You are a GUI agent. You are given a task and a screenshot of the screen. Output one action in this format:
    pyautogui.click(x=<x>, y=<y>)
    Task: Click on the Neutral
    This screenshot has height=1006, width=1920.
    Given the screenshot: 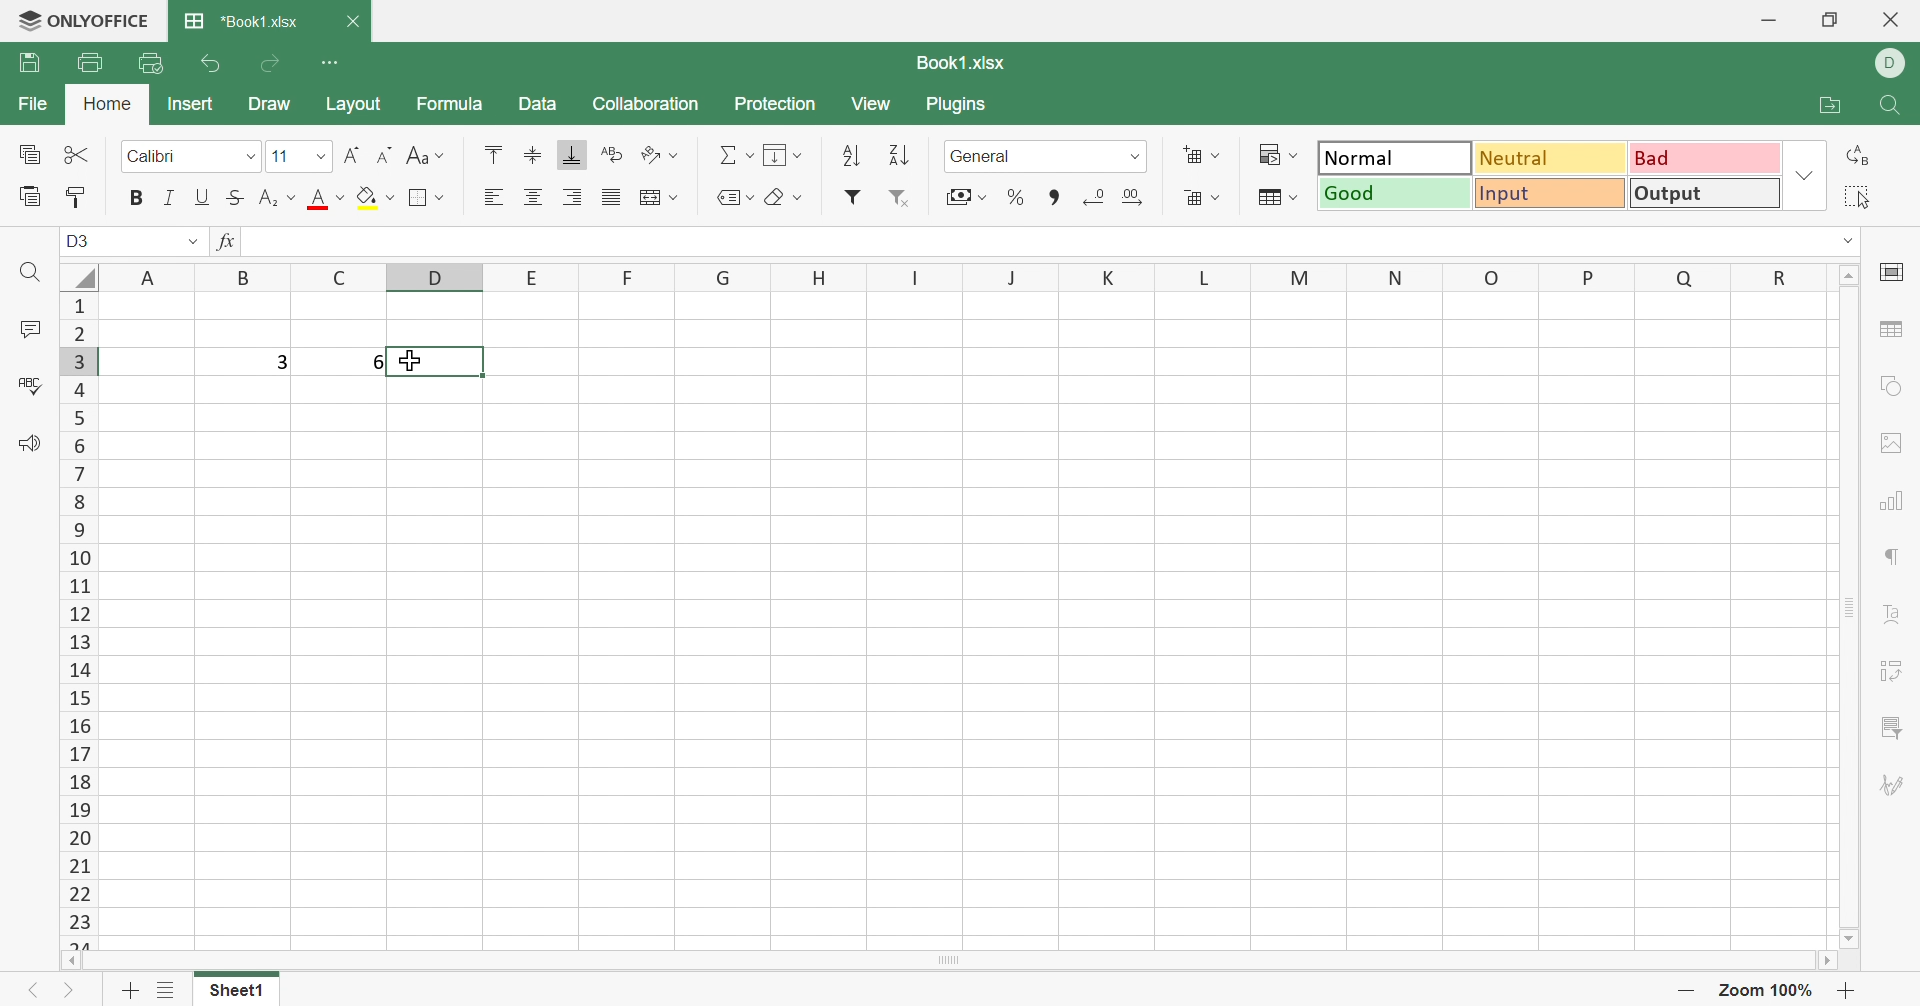 What is the action you would take?
    pyautogui.click(x=1552, y=160)
    